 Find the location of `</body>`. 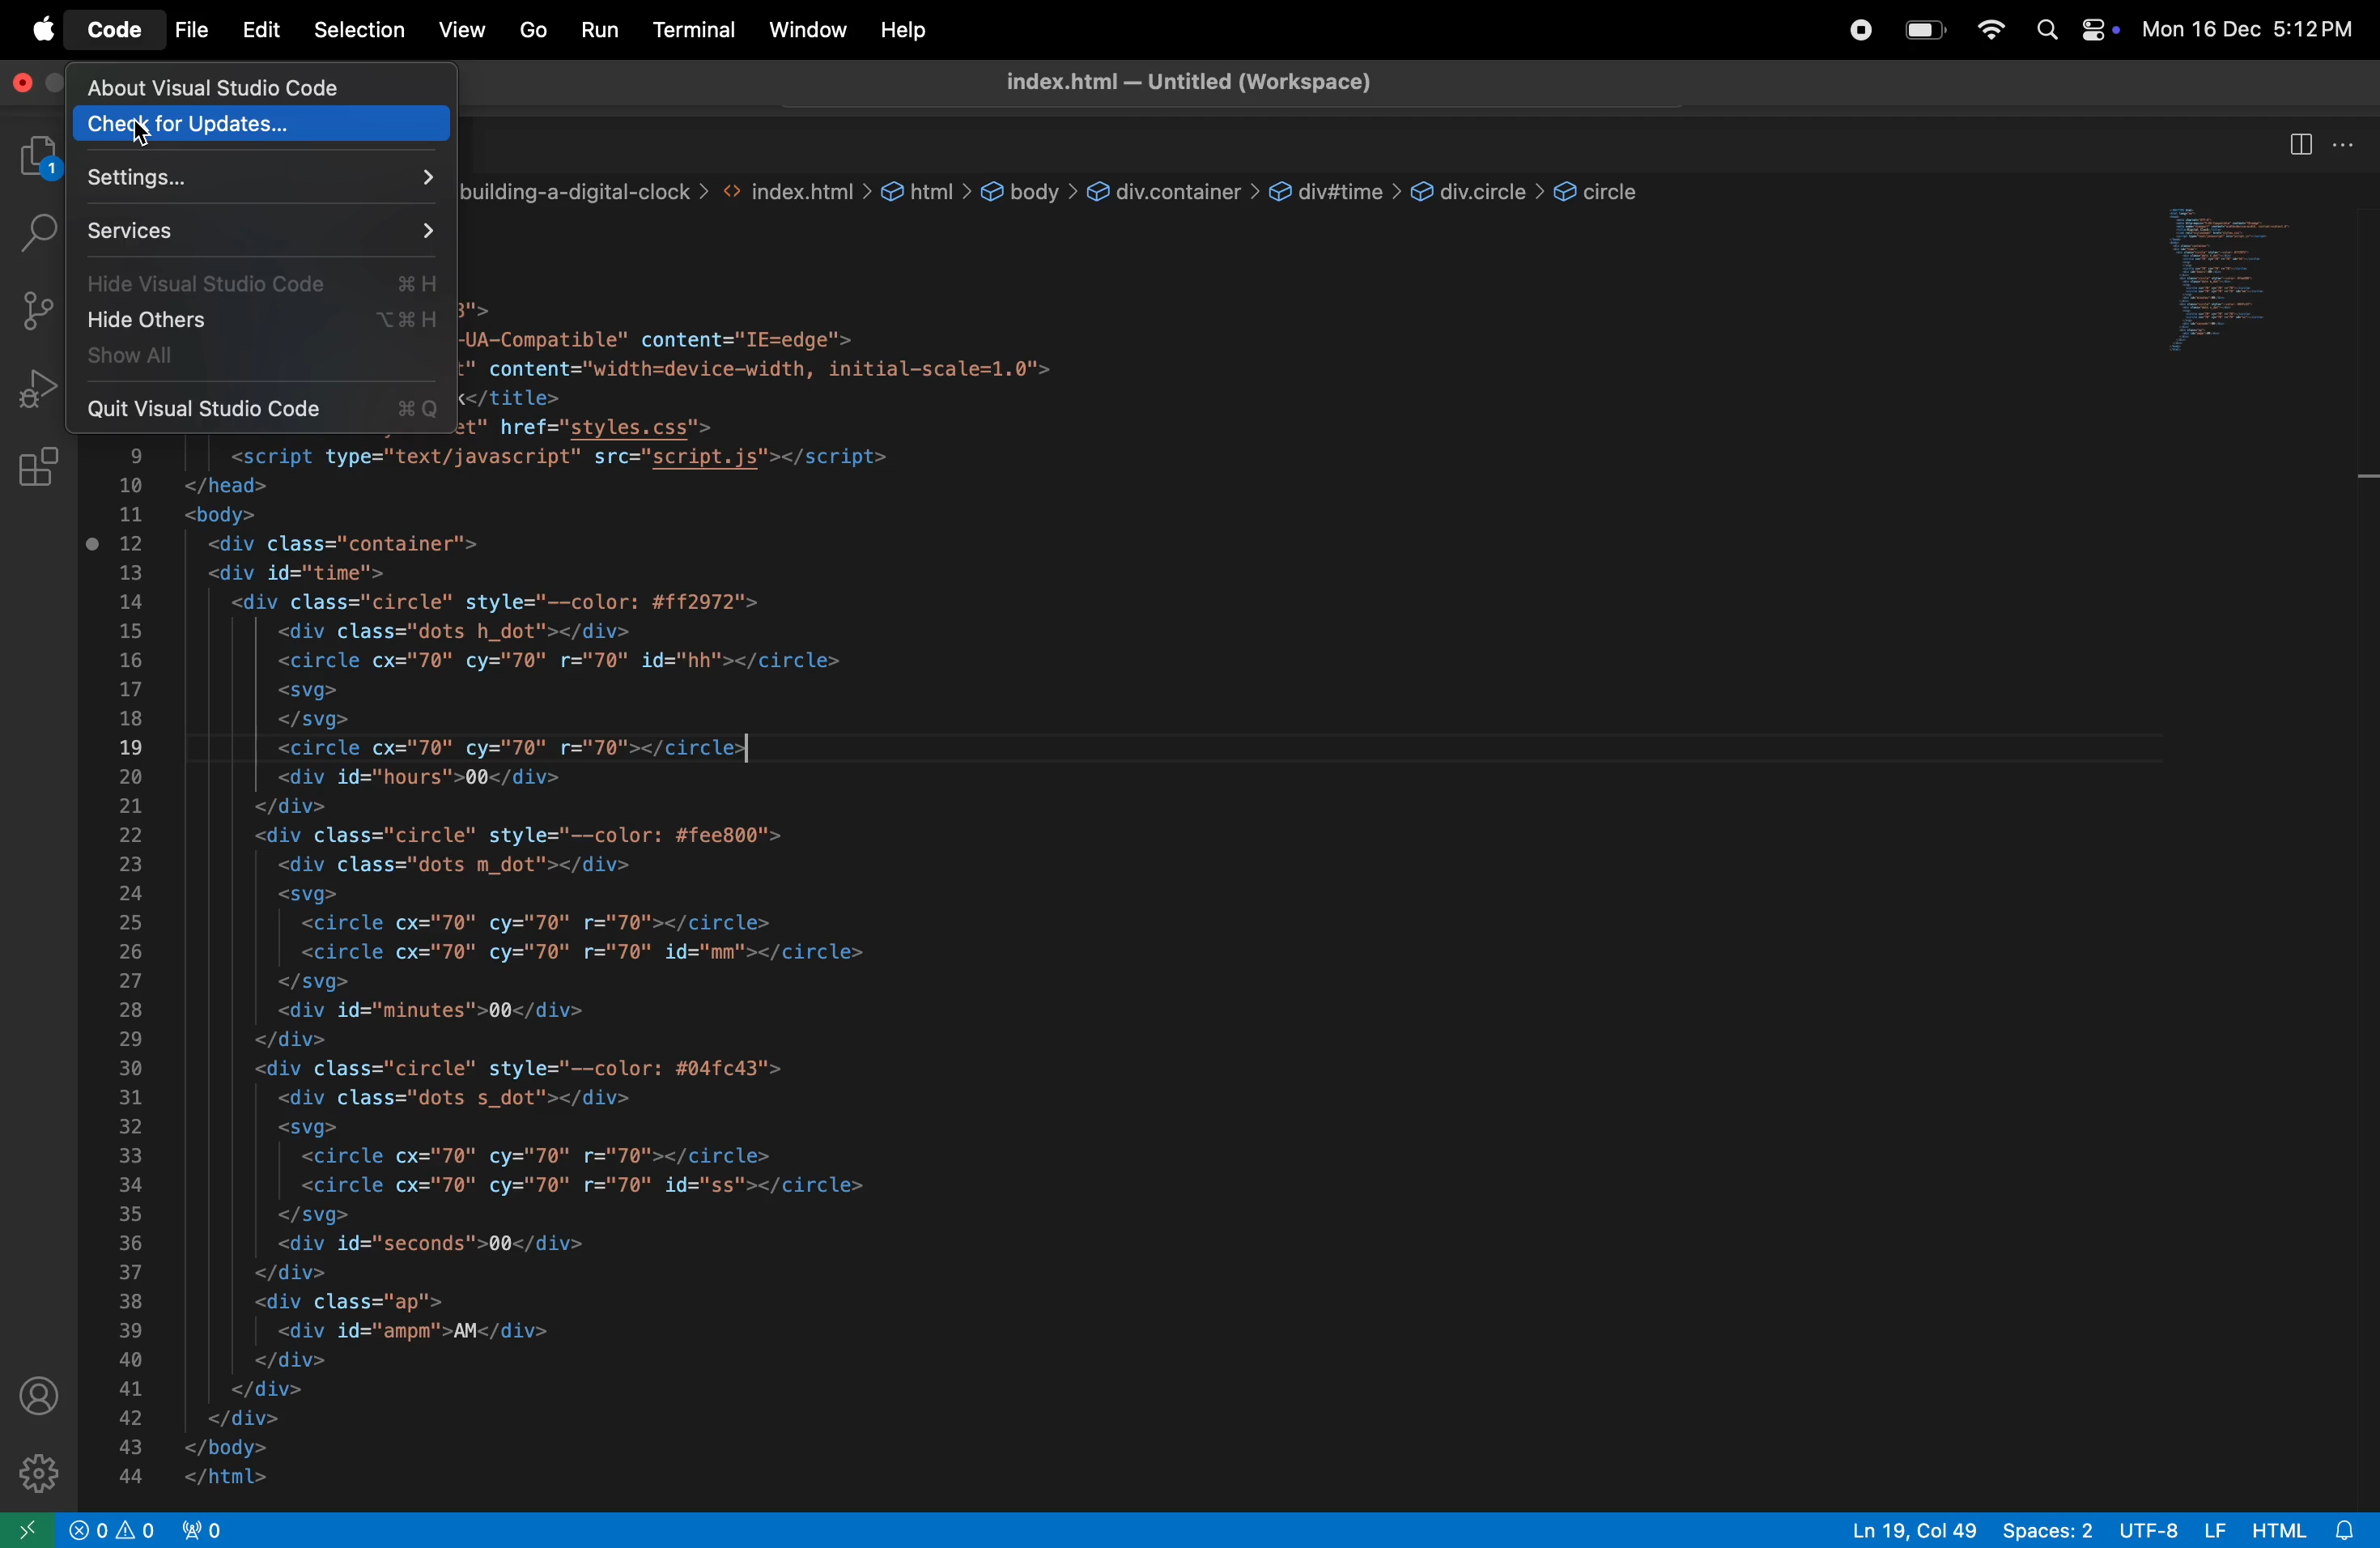

</body> is located at coordinates (230, 1446).